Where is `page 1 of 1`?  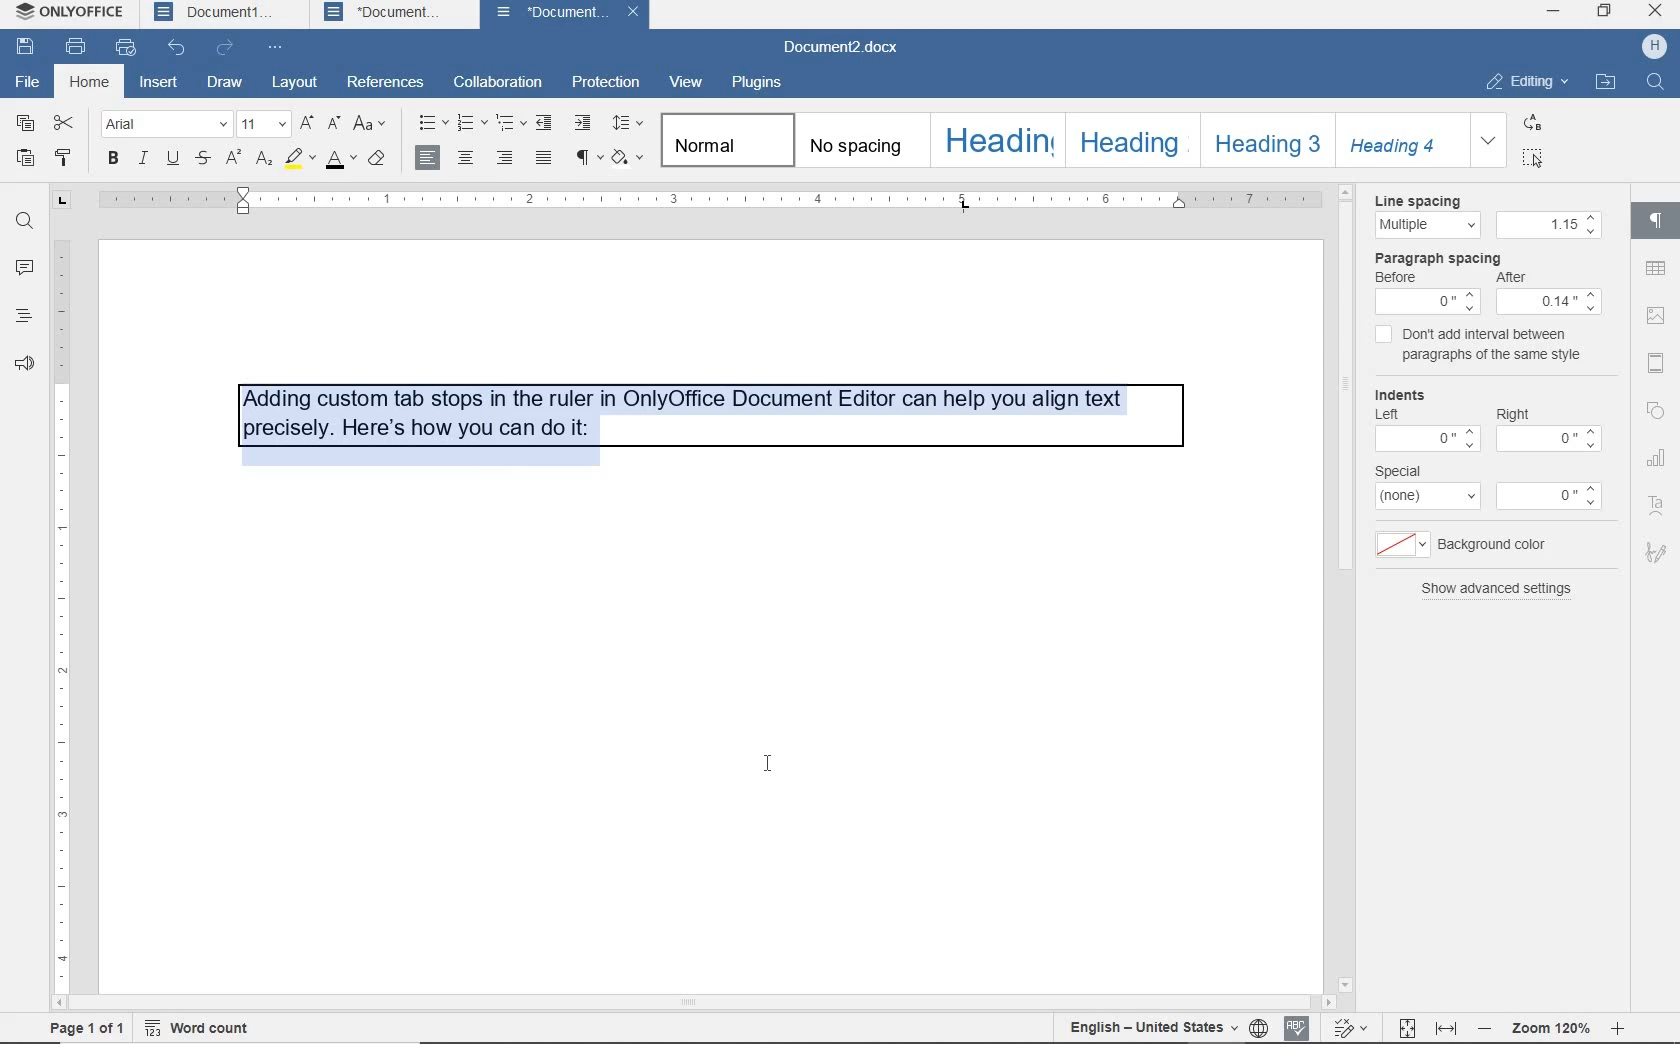
page 1 of 1 is located at coordinates (85, 1028).